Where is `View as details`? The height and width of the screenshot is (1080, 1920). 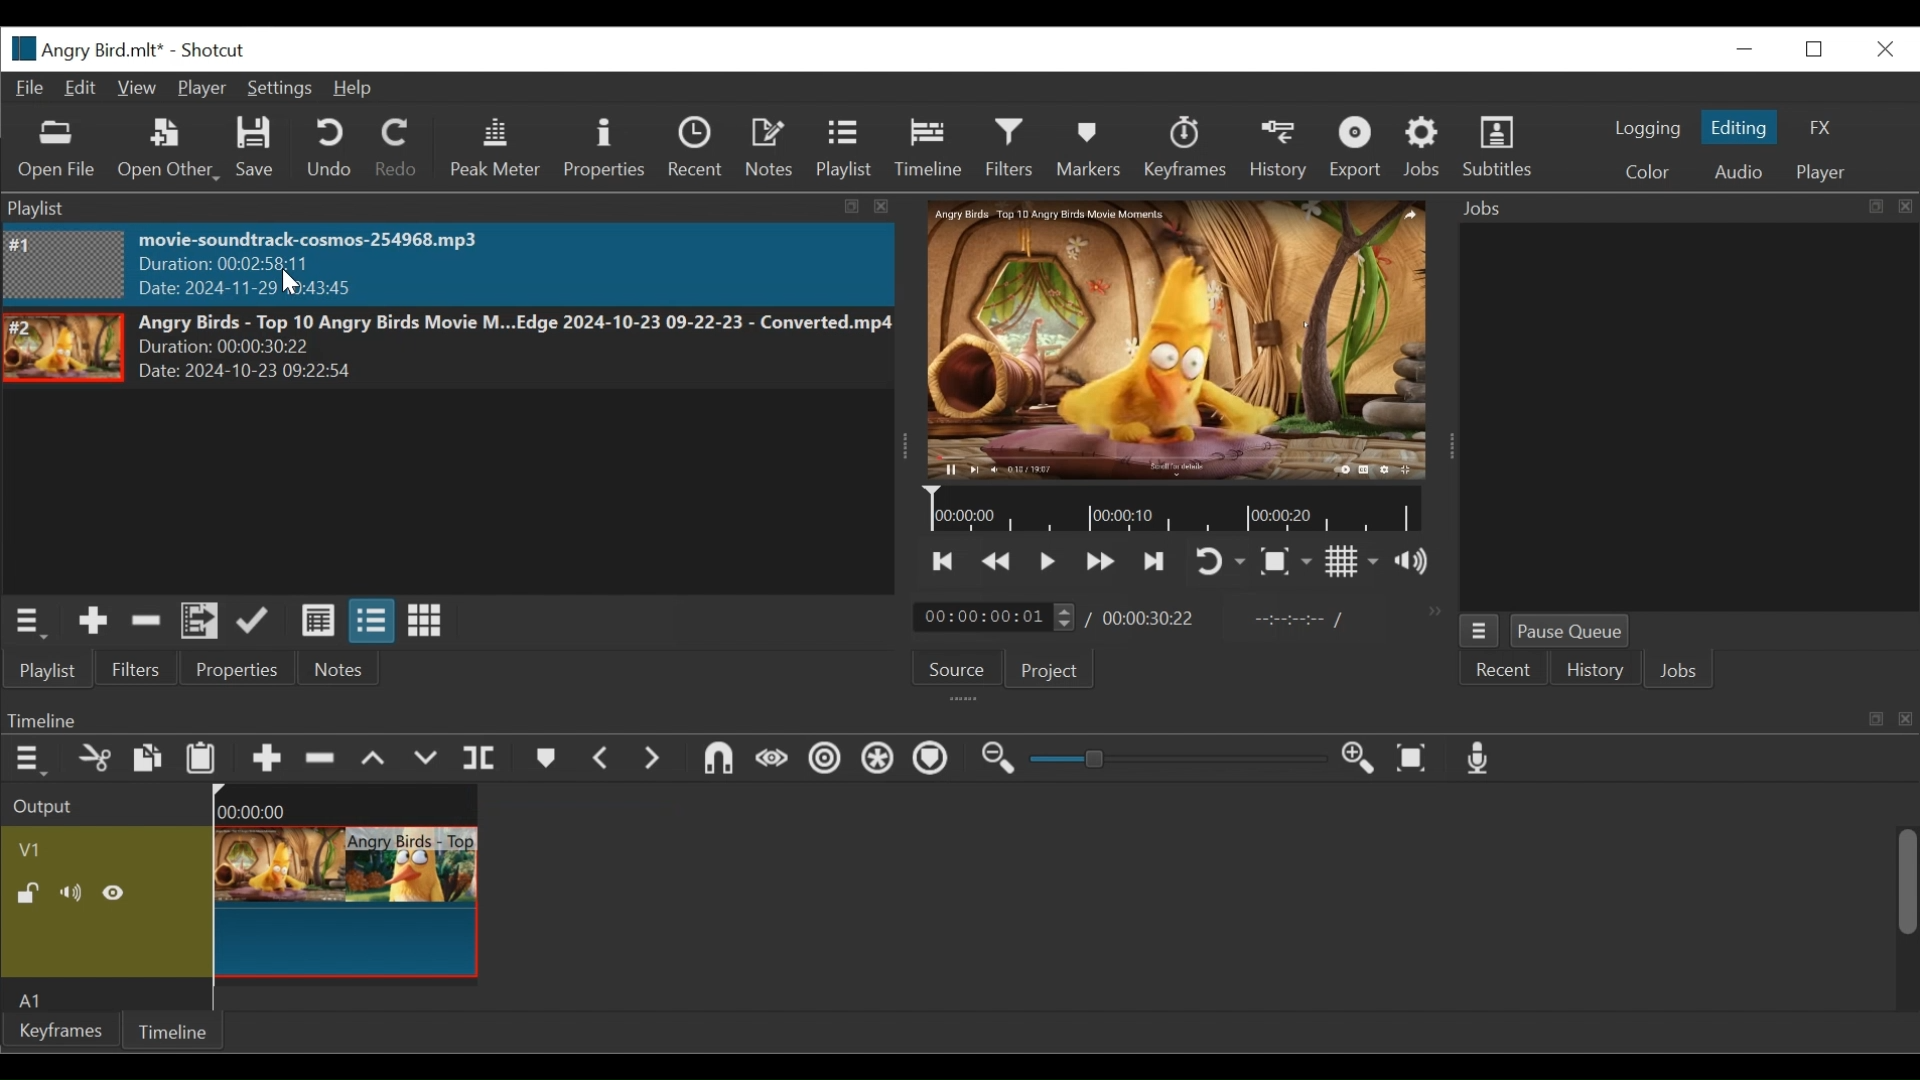 View as details is located at coordinates (317, 623).